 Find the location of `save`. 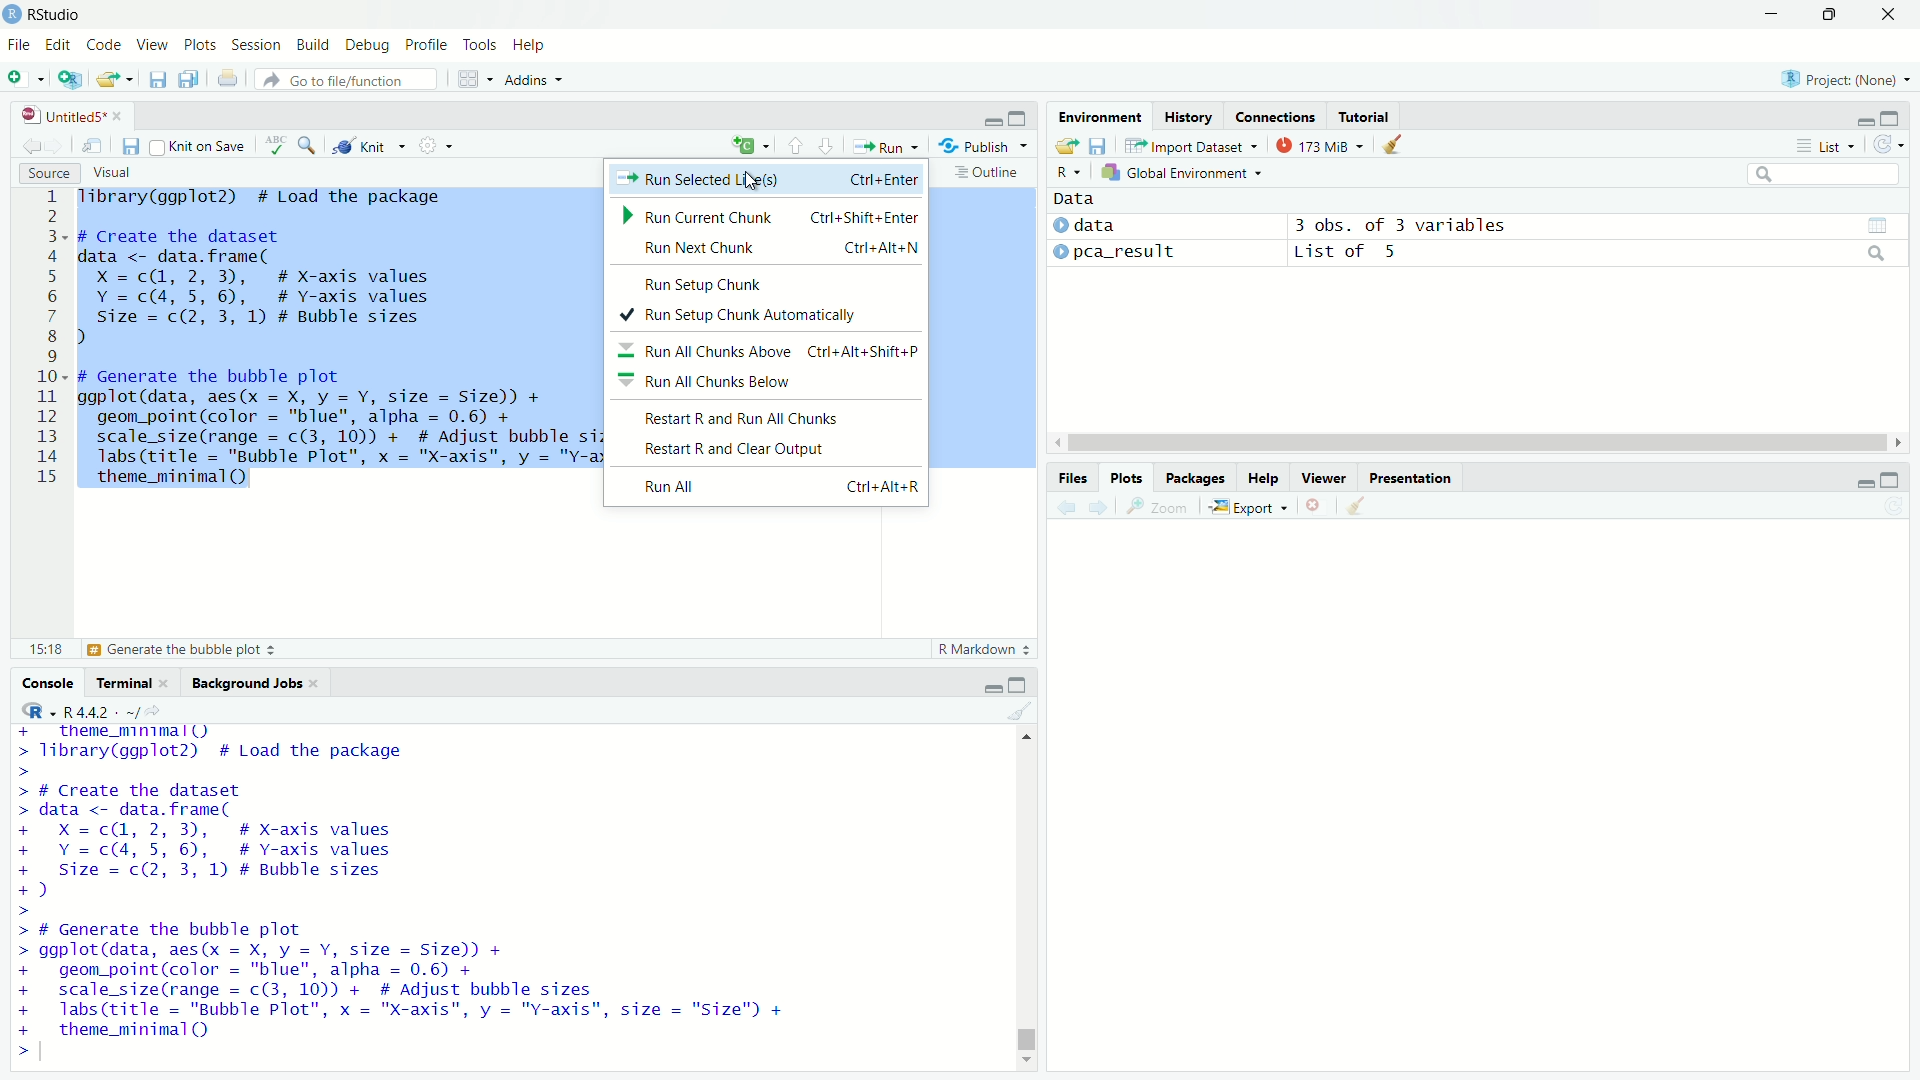

save is located at coordinates (132, 147).